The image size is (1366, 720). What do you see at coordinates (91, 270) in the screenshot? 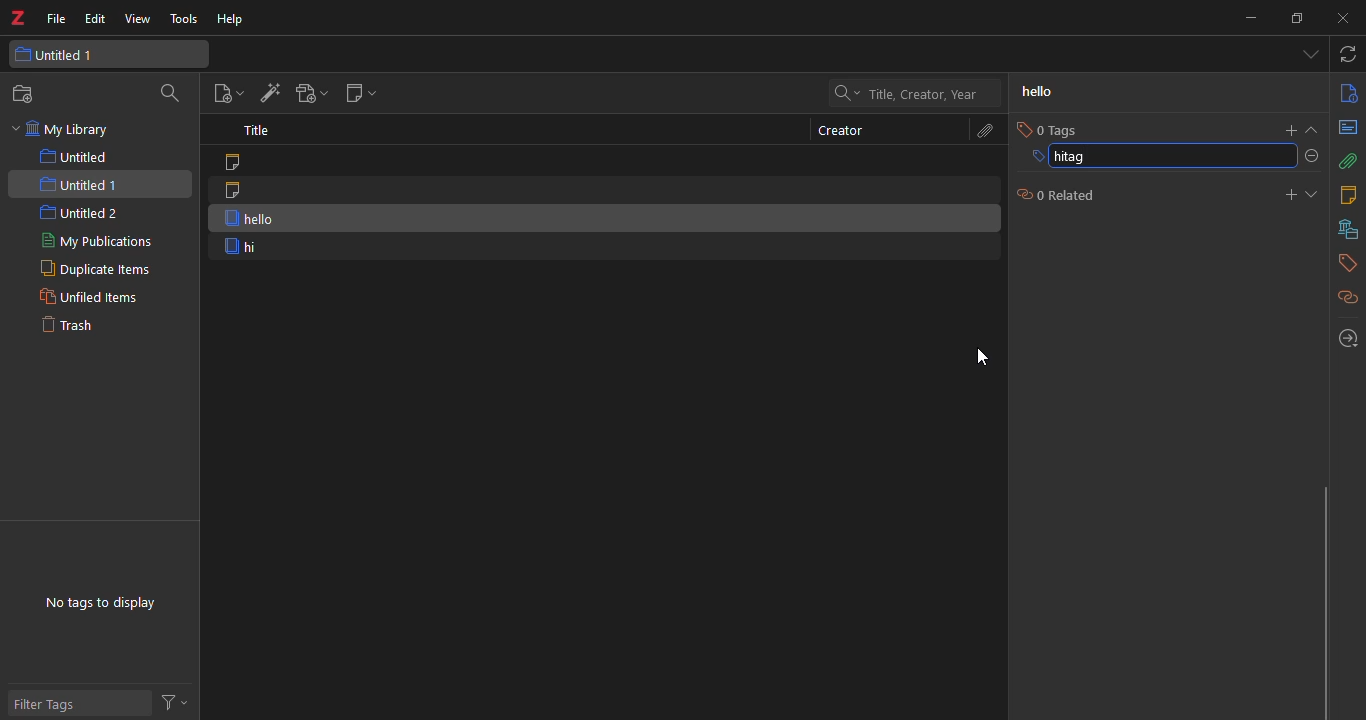
I see `duplicate items` at bounding box center [91, 270].